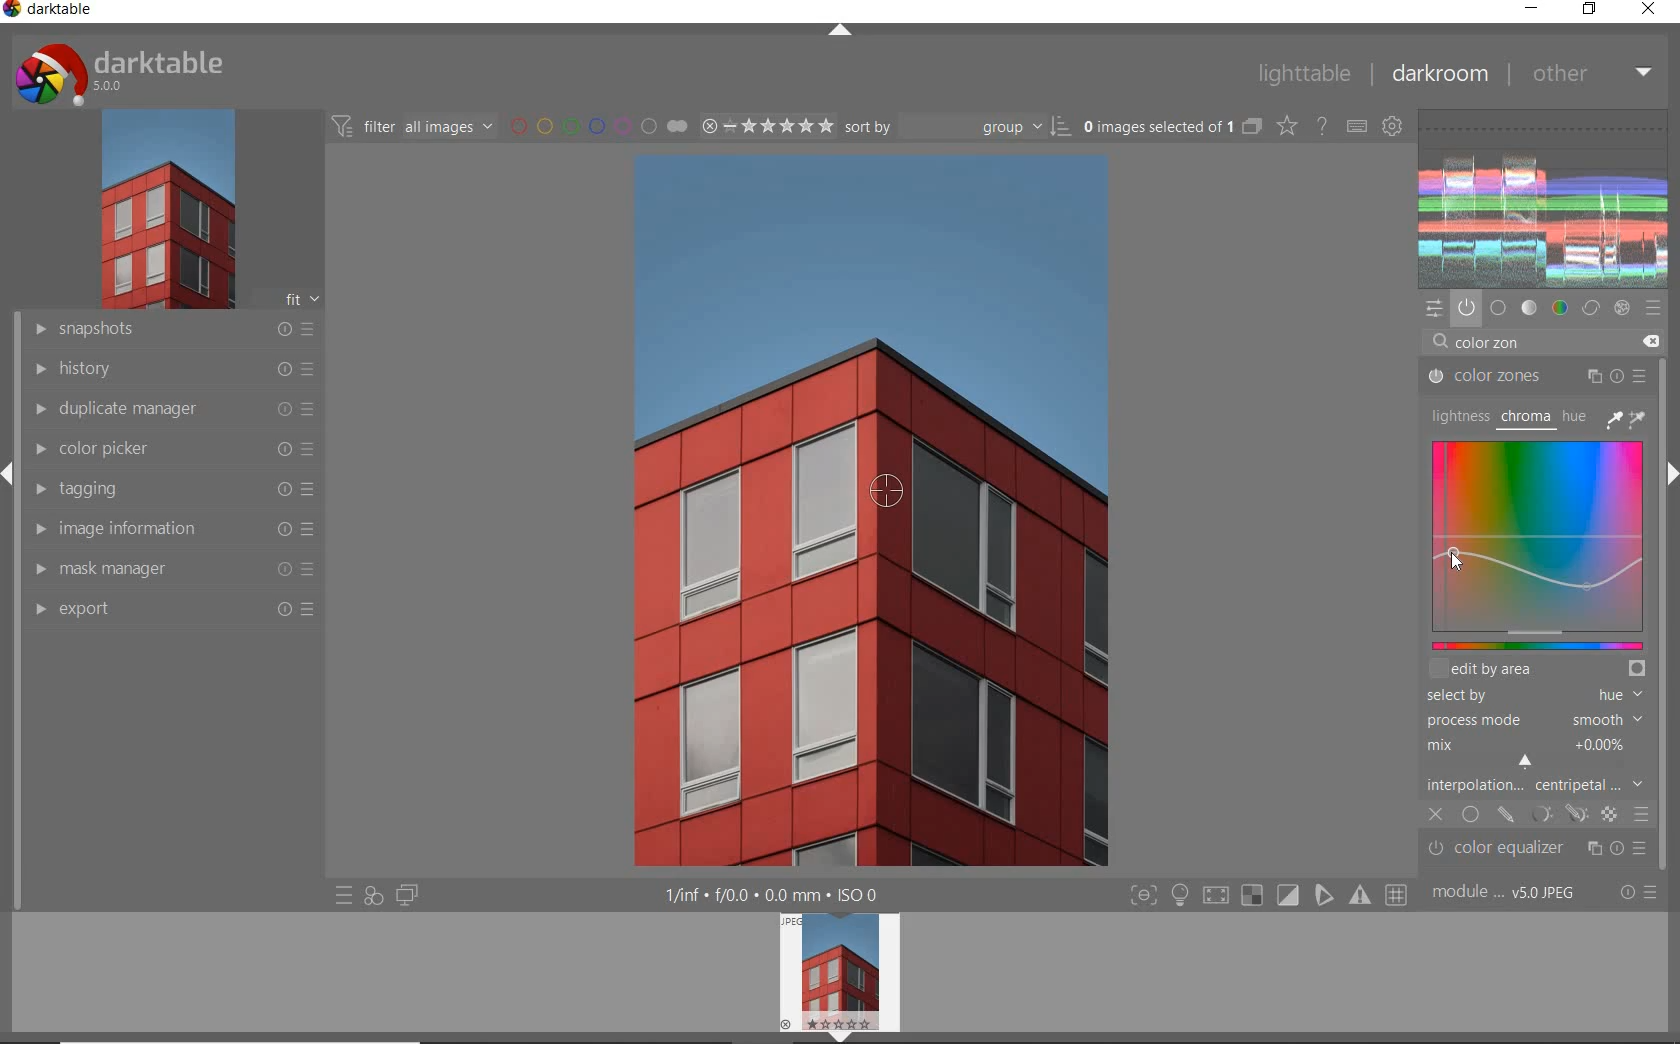 This screenshot has height=1044, width=1680. Describe the element at coordinates (1542, 546) in the screenshot. I see `MAP` at that location.